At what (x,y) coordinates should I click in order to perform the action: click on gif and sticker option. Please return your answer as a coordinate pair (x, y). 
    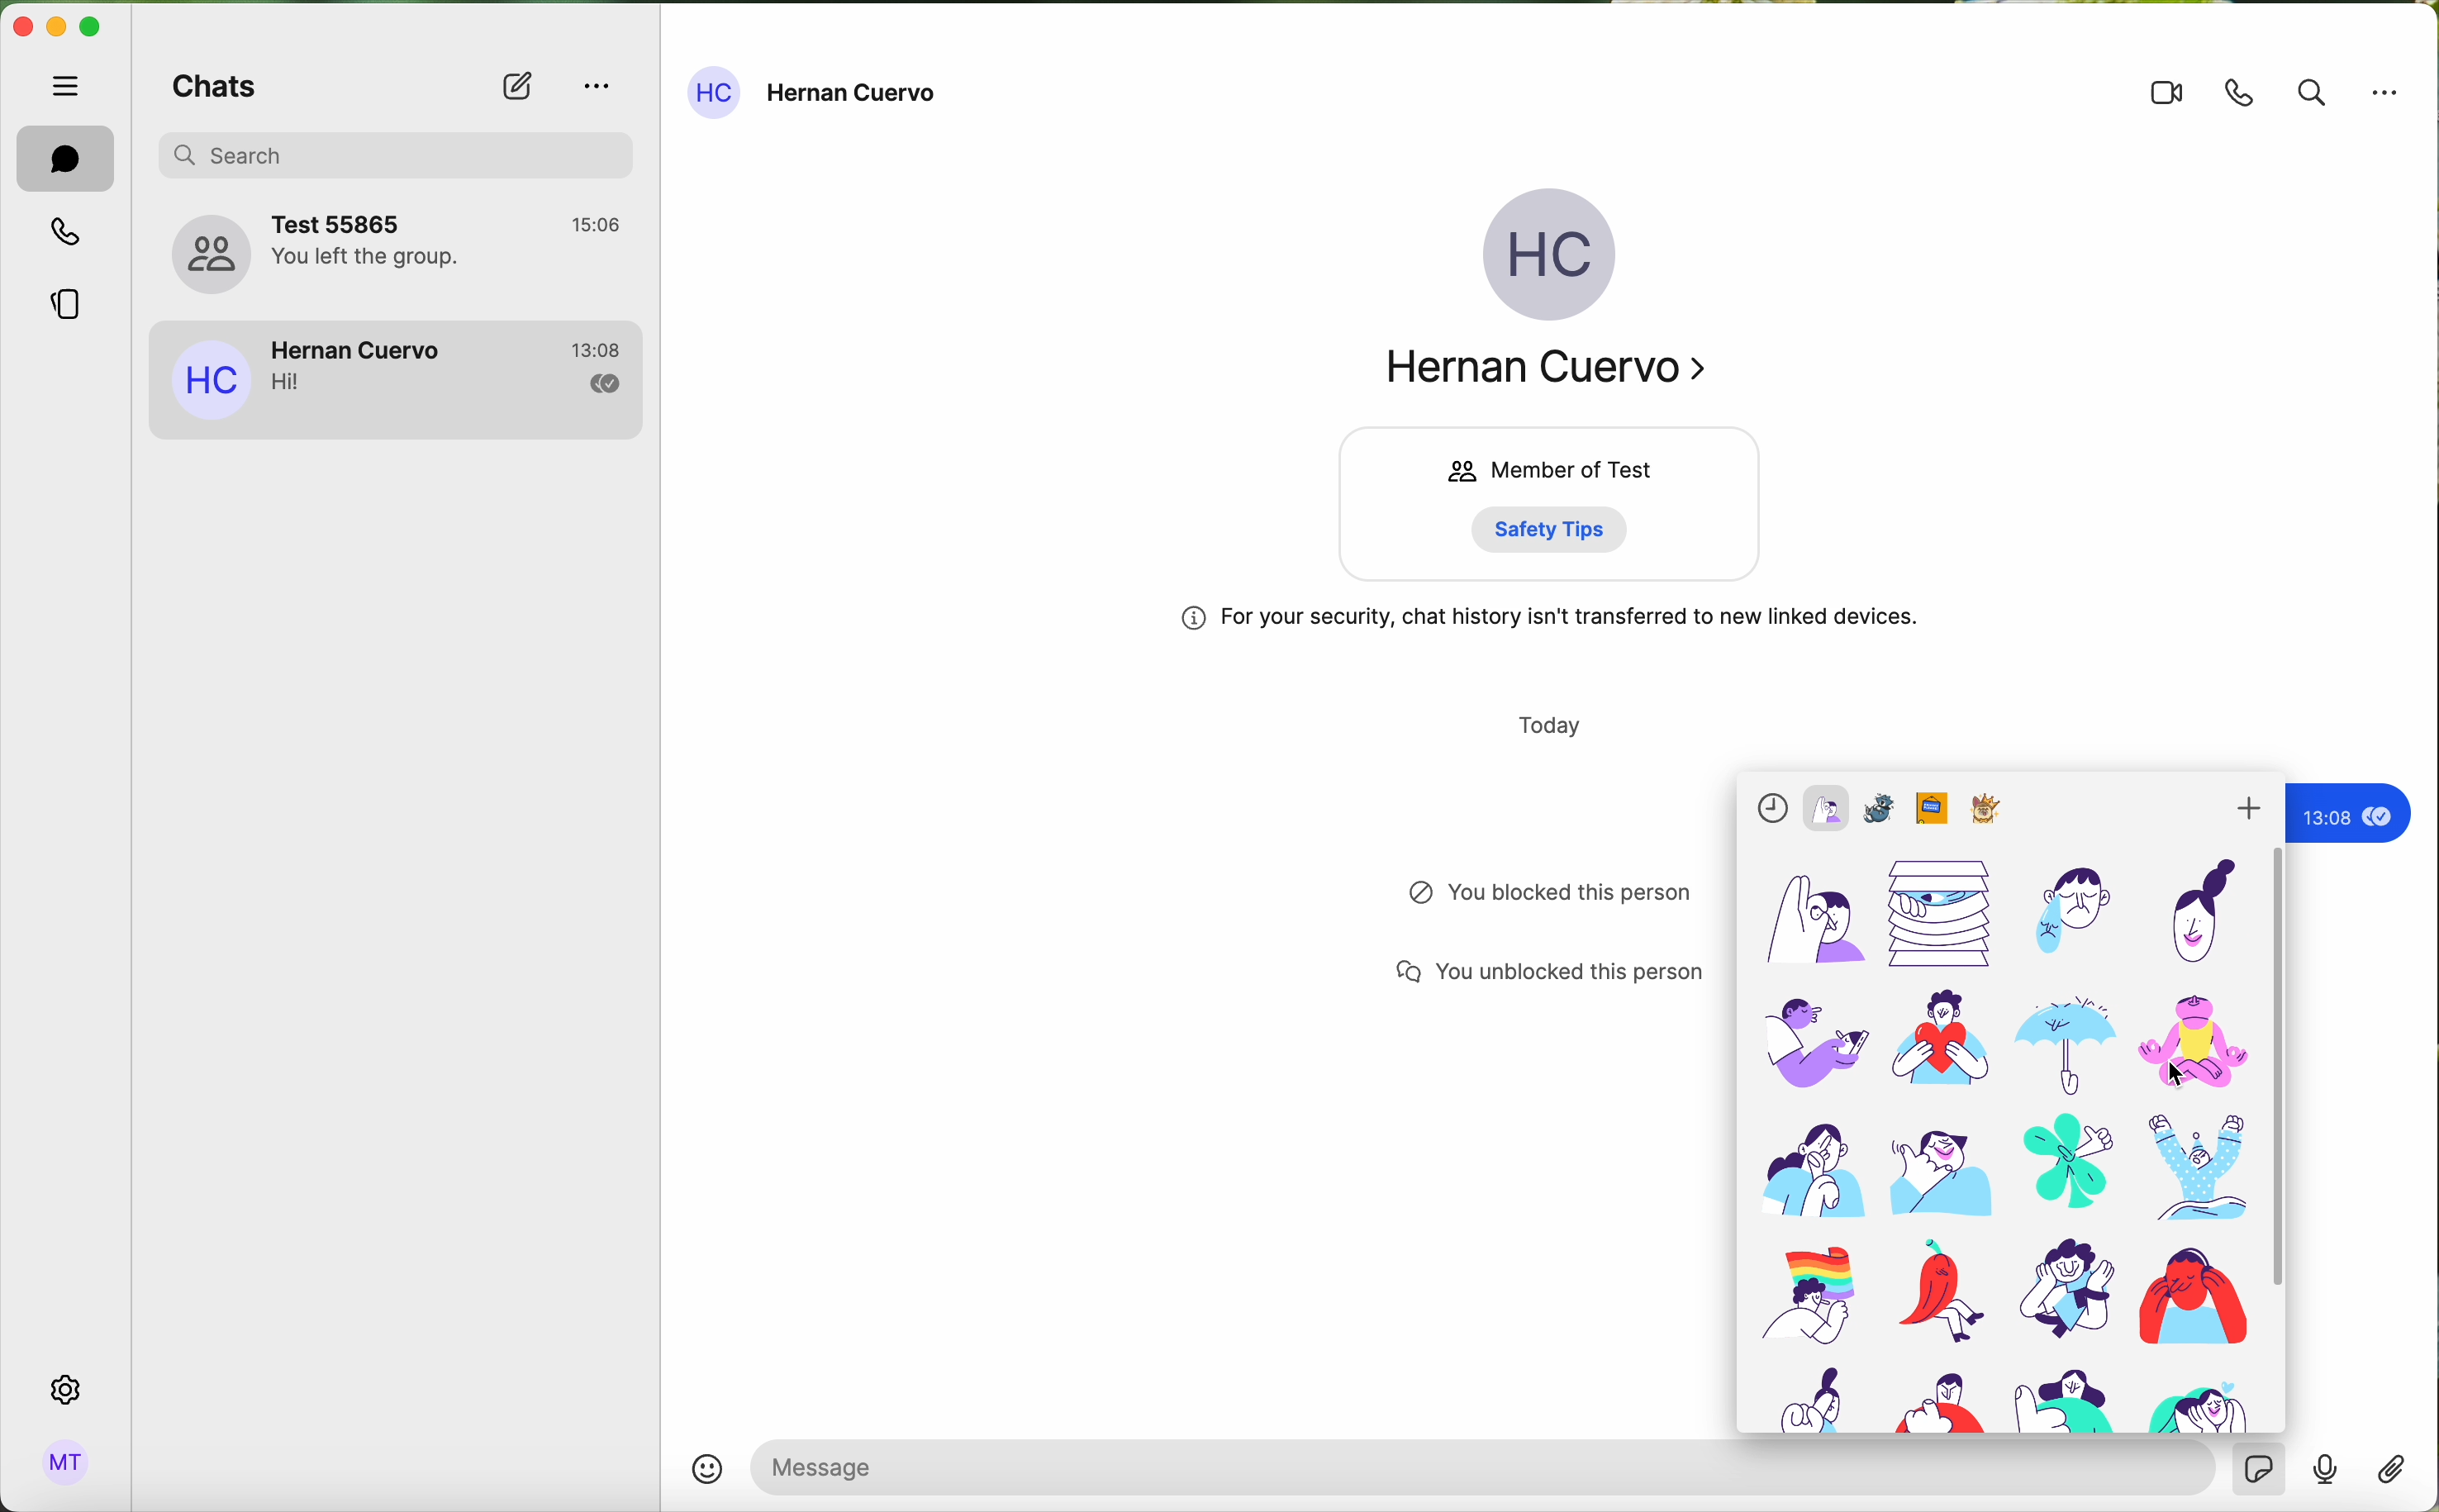
    Looking at the image, I should click on (2260, 1469).